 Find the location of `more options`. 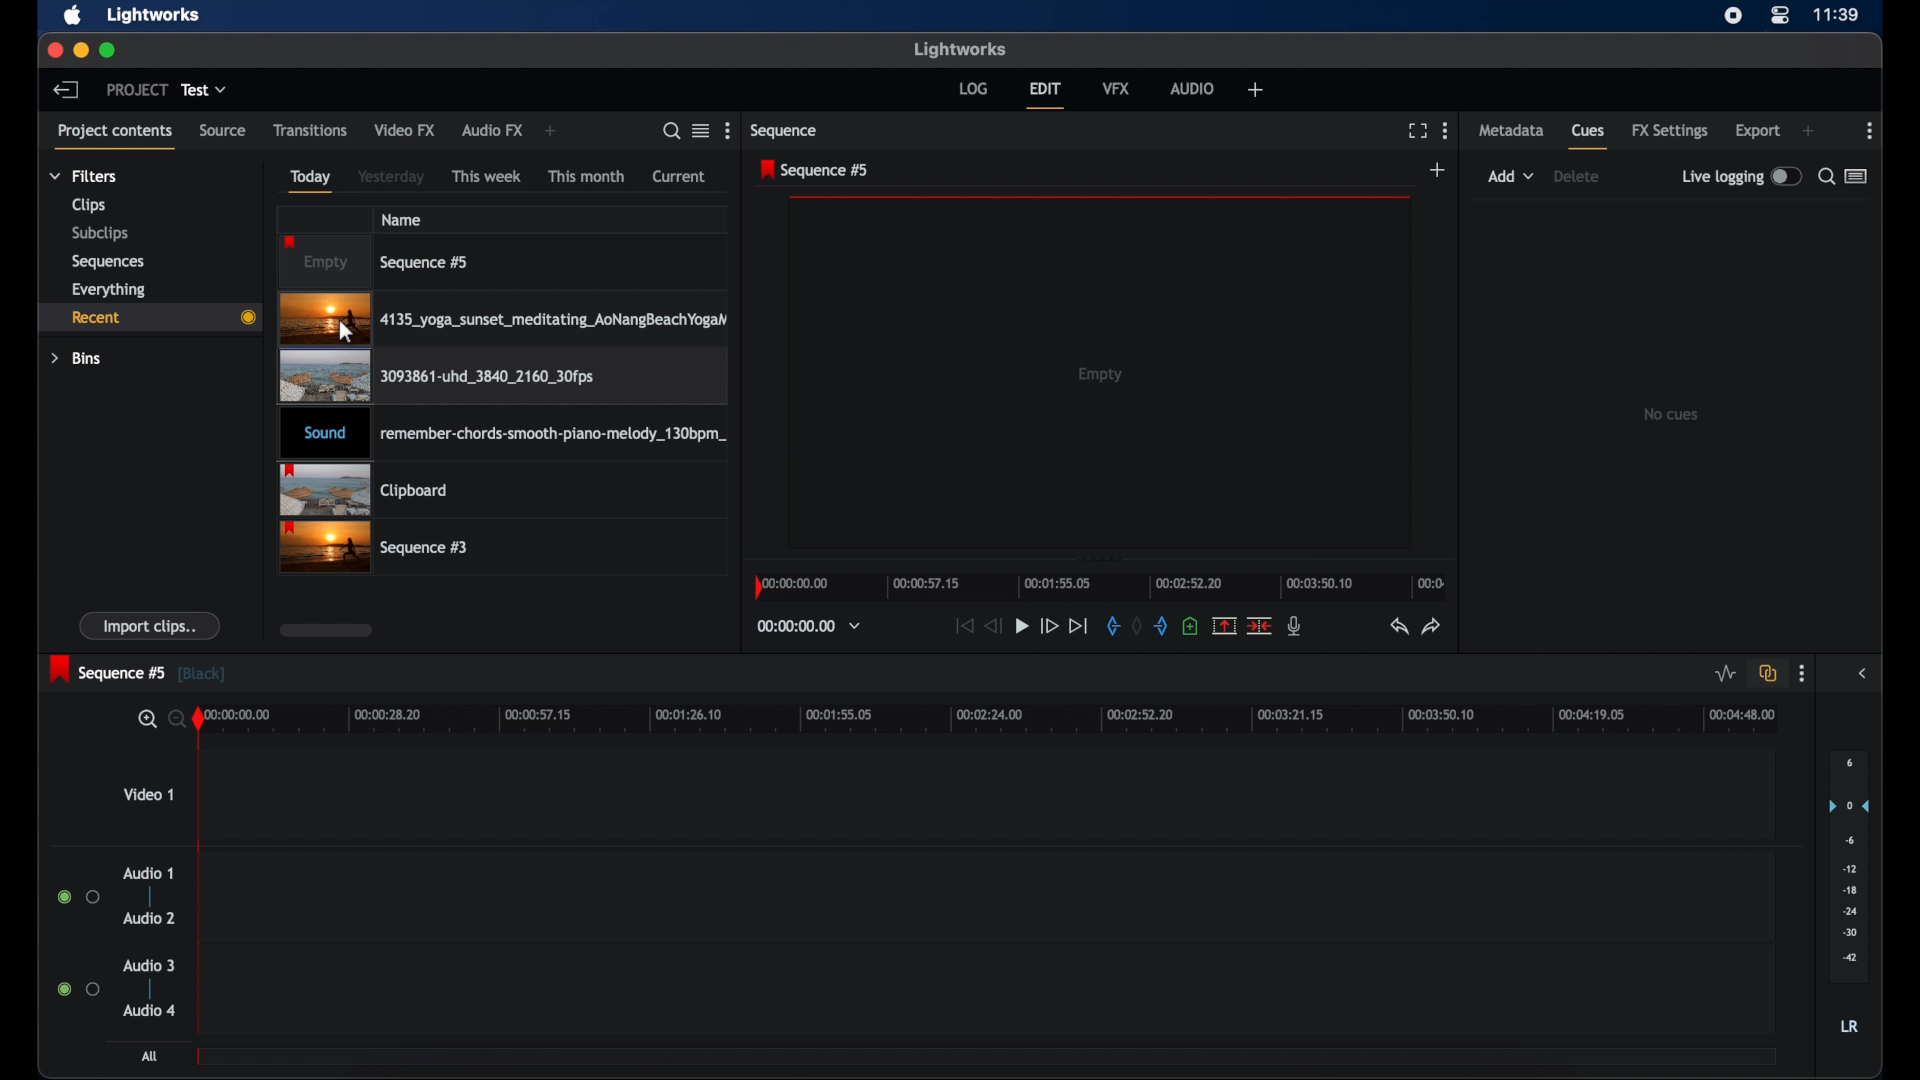

more options is located at coordinates (1445, 131).